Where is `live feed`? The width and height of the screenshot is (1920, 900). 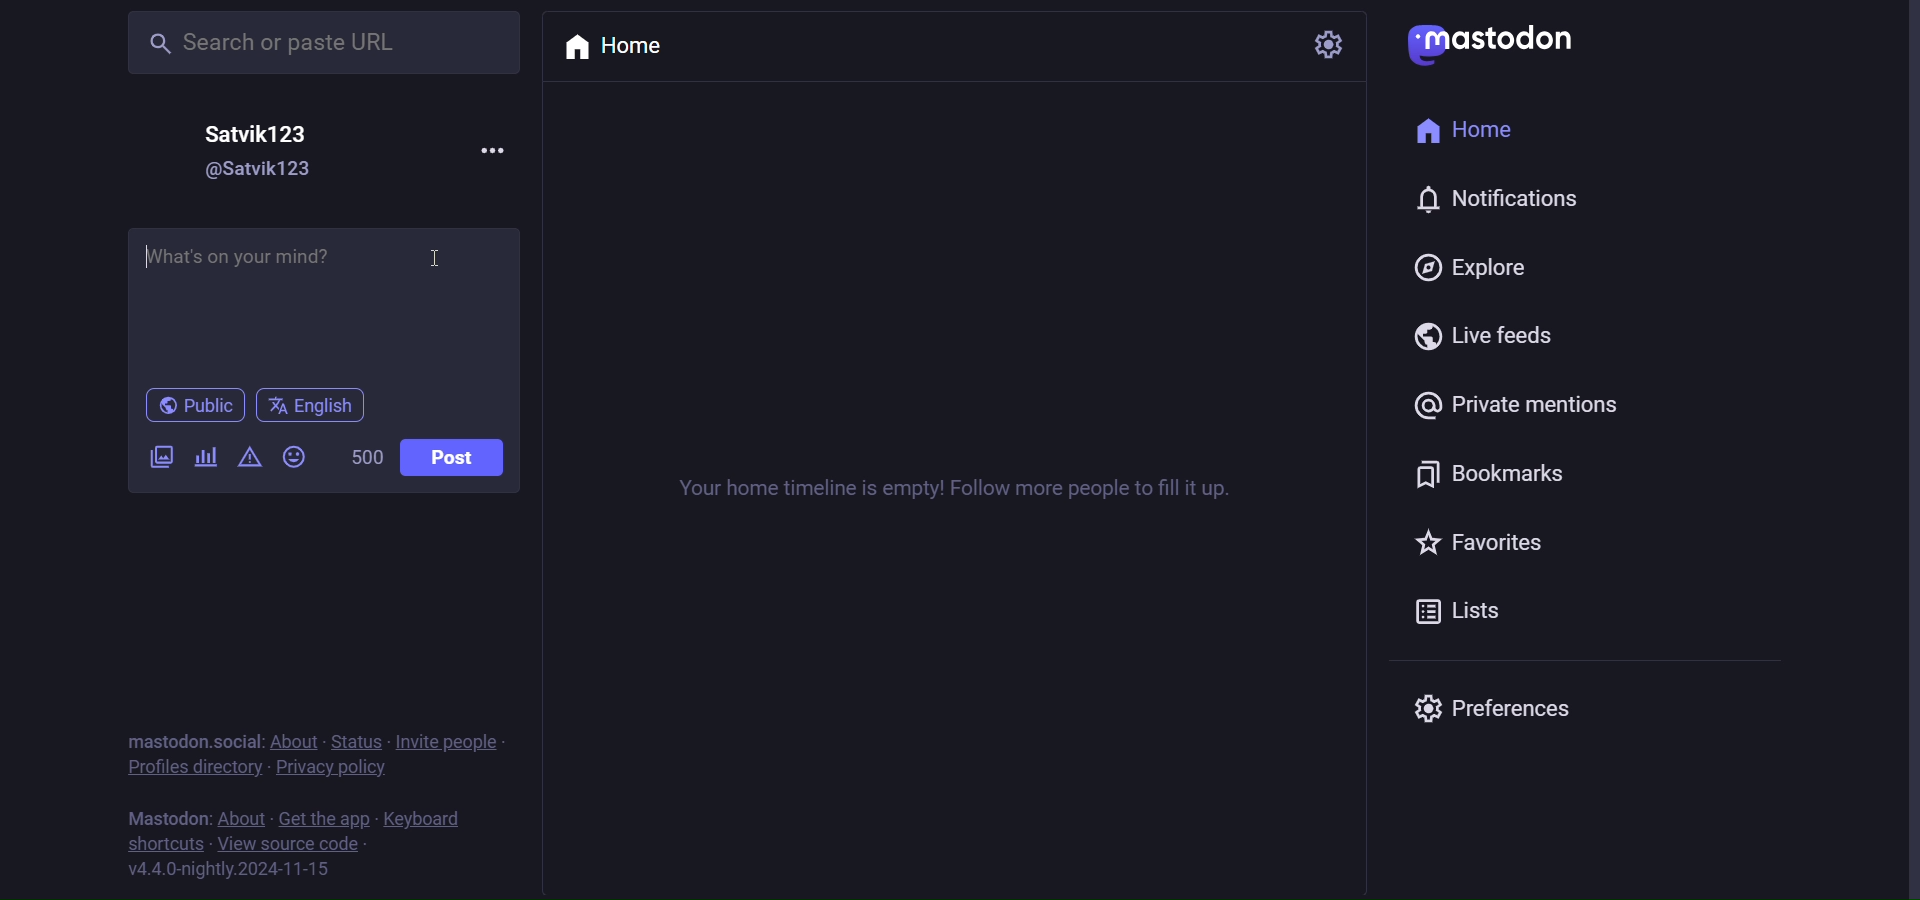 live feed is located at coordinates (1493, 338).